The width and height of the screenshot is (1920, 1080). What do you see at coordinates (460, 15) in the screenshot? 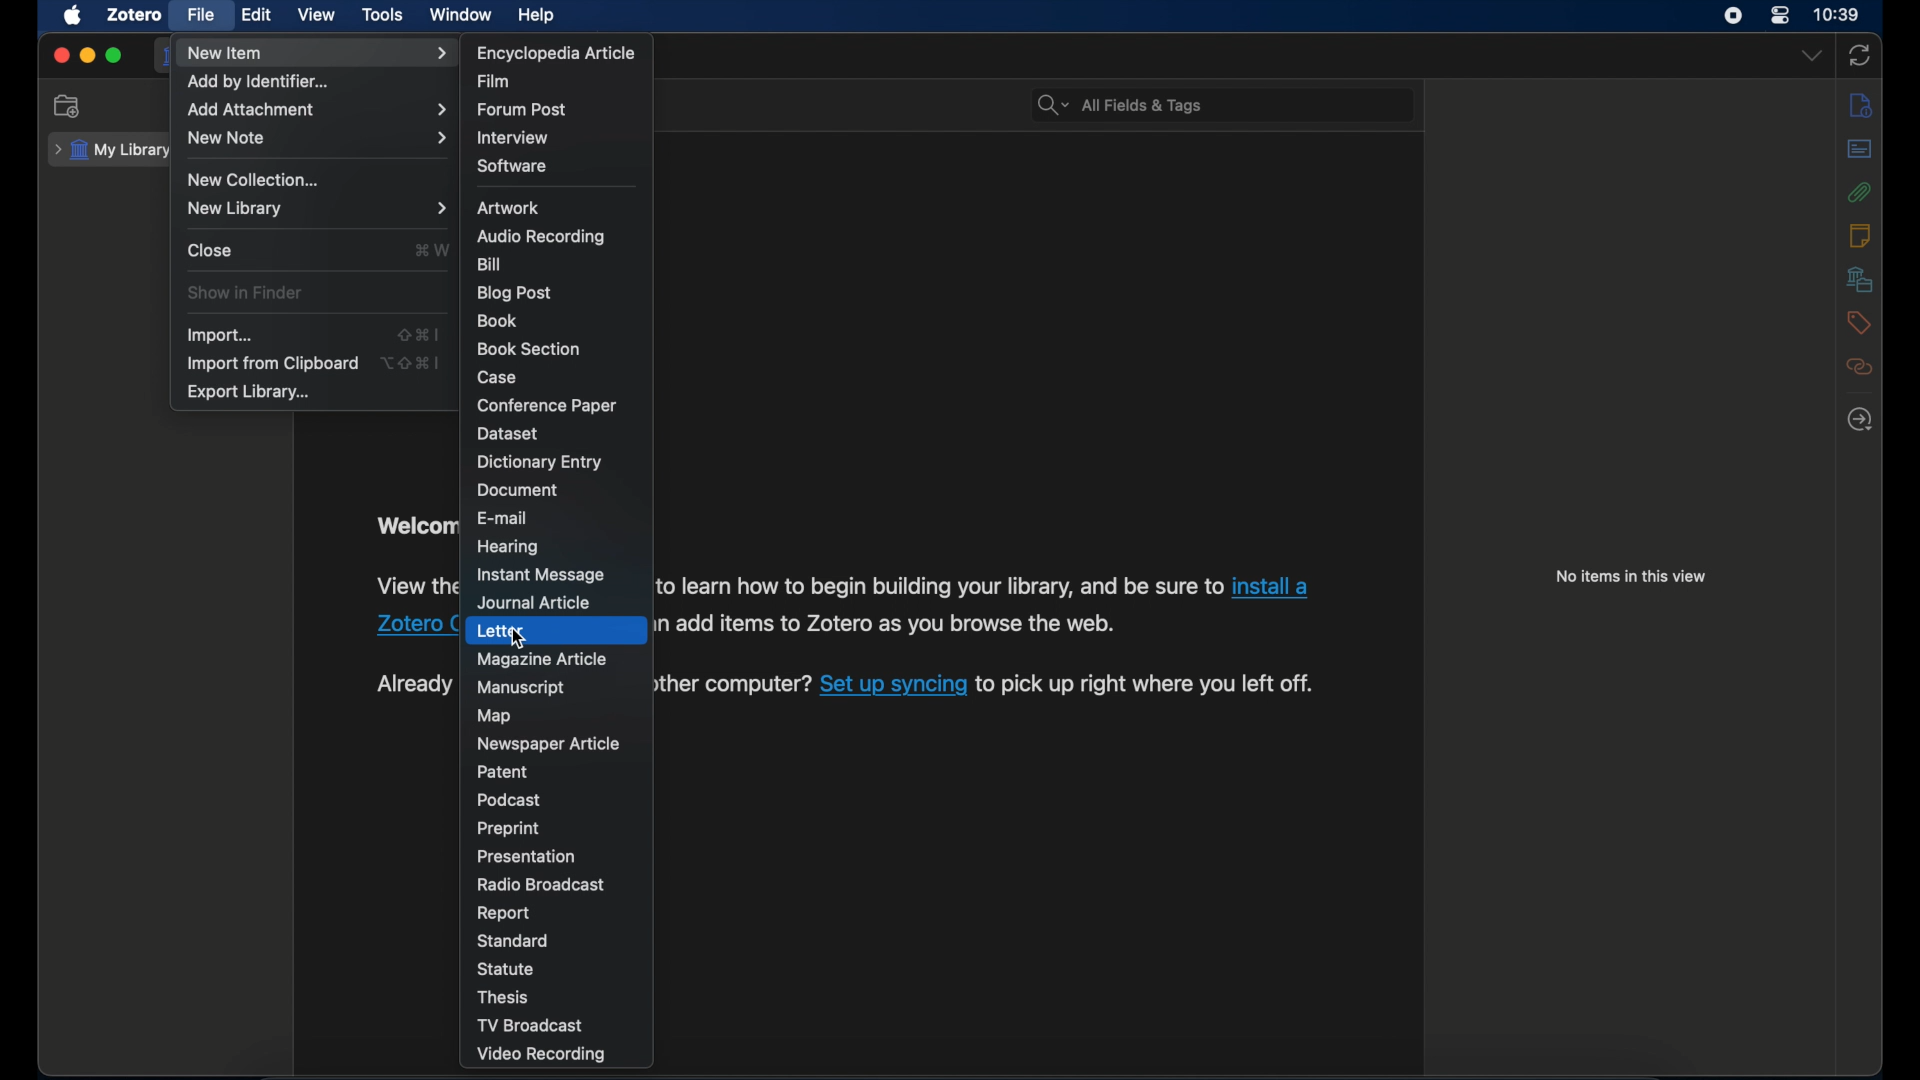
I see `window` at bounding box center [460, 15].